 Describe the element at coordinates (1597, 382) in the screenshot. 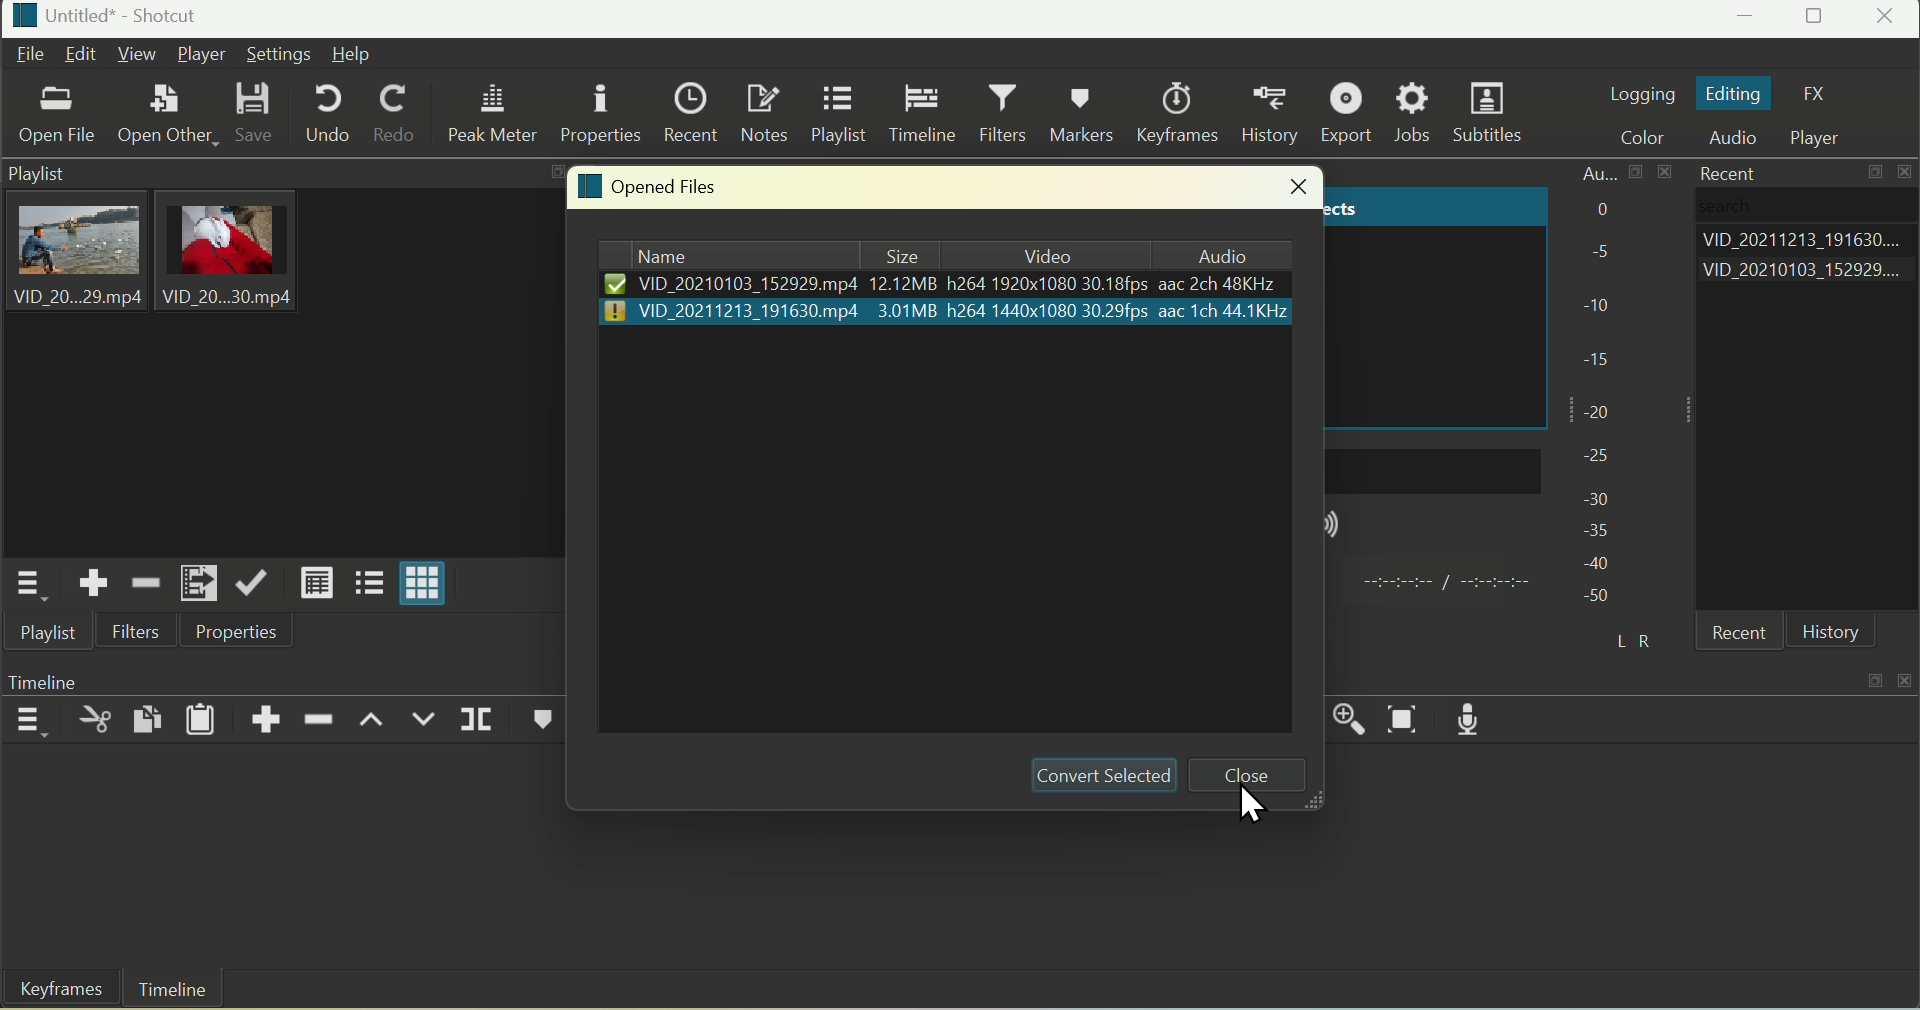

I see `Audio bar` at that location.